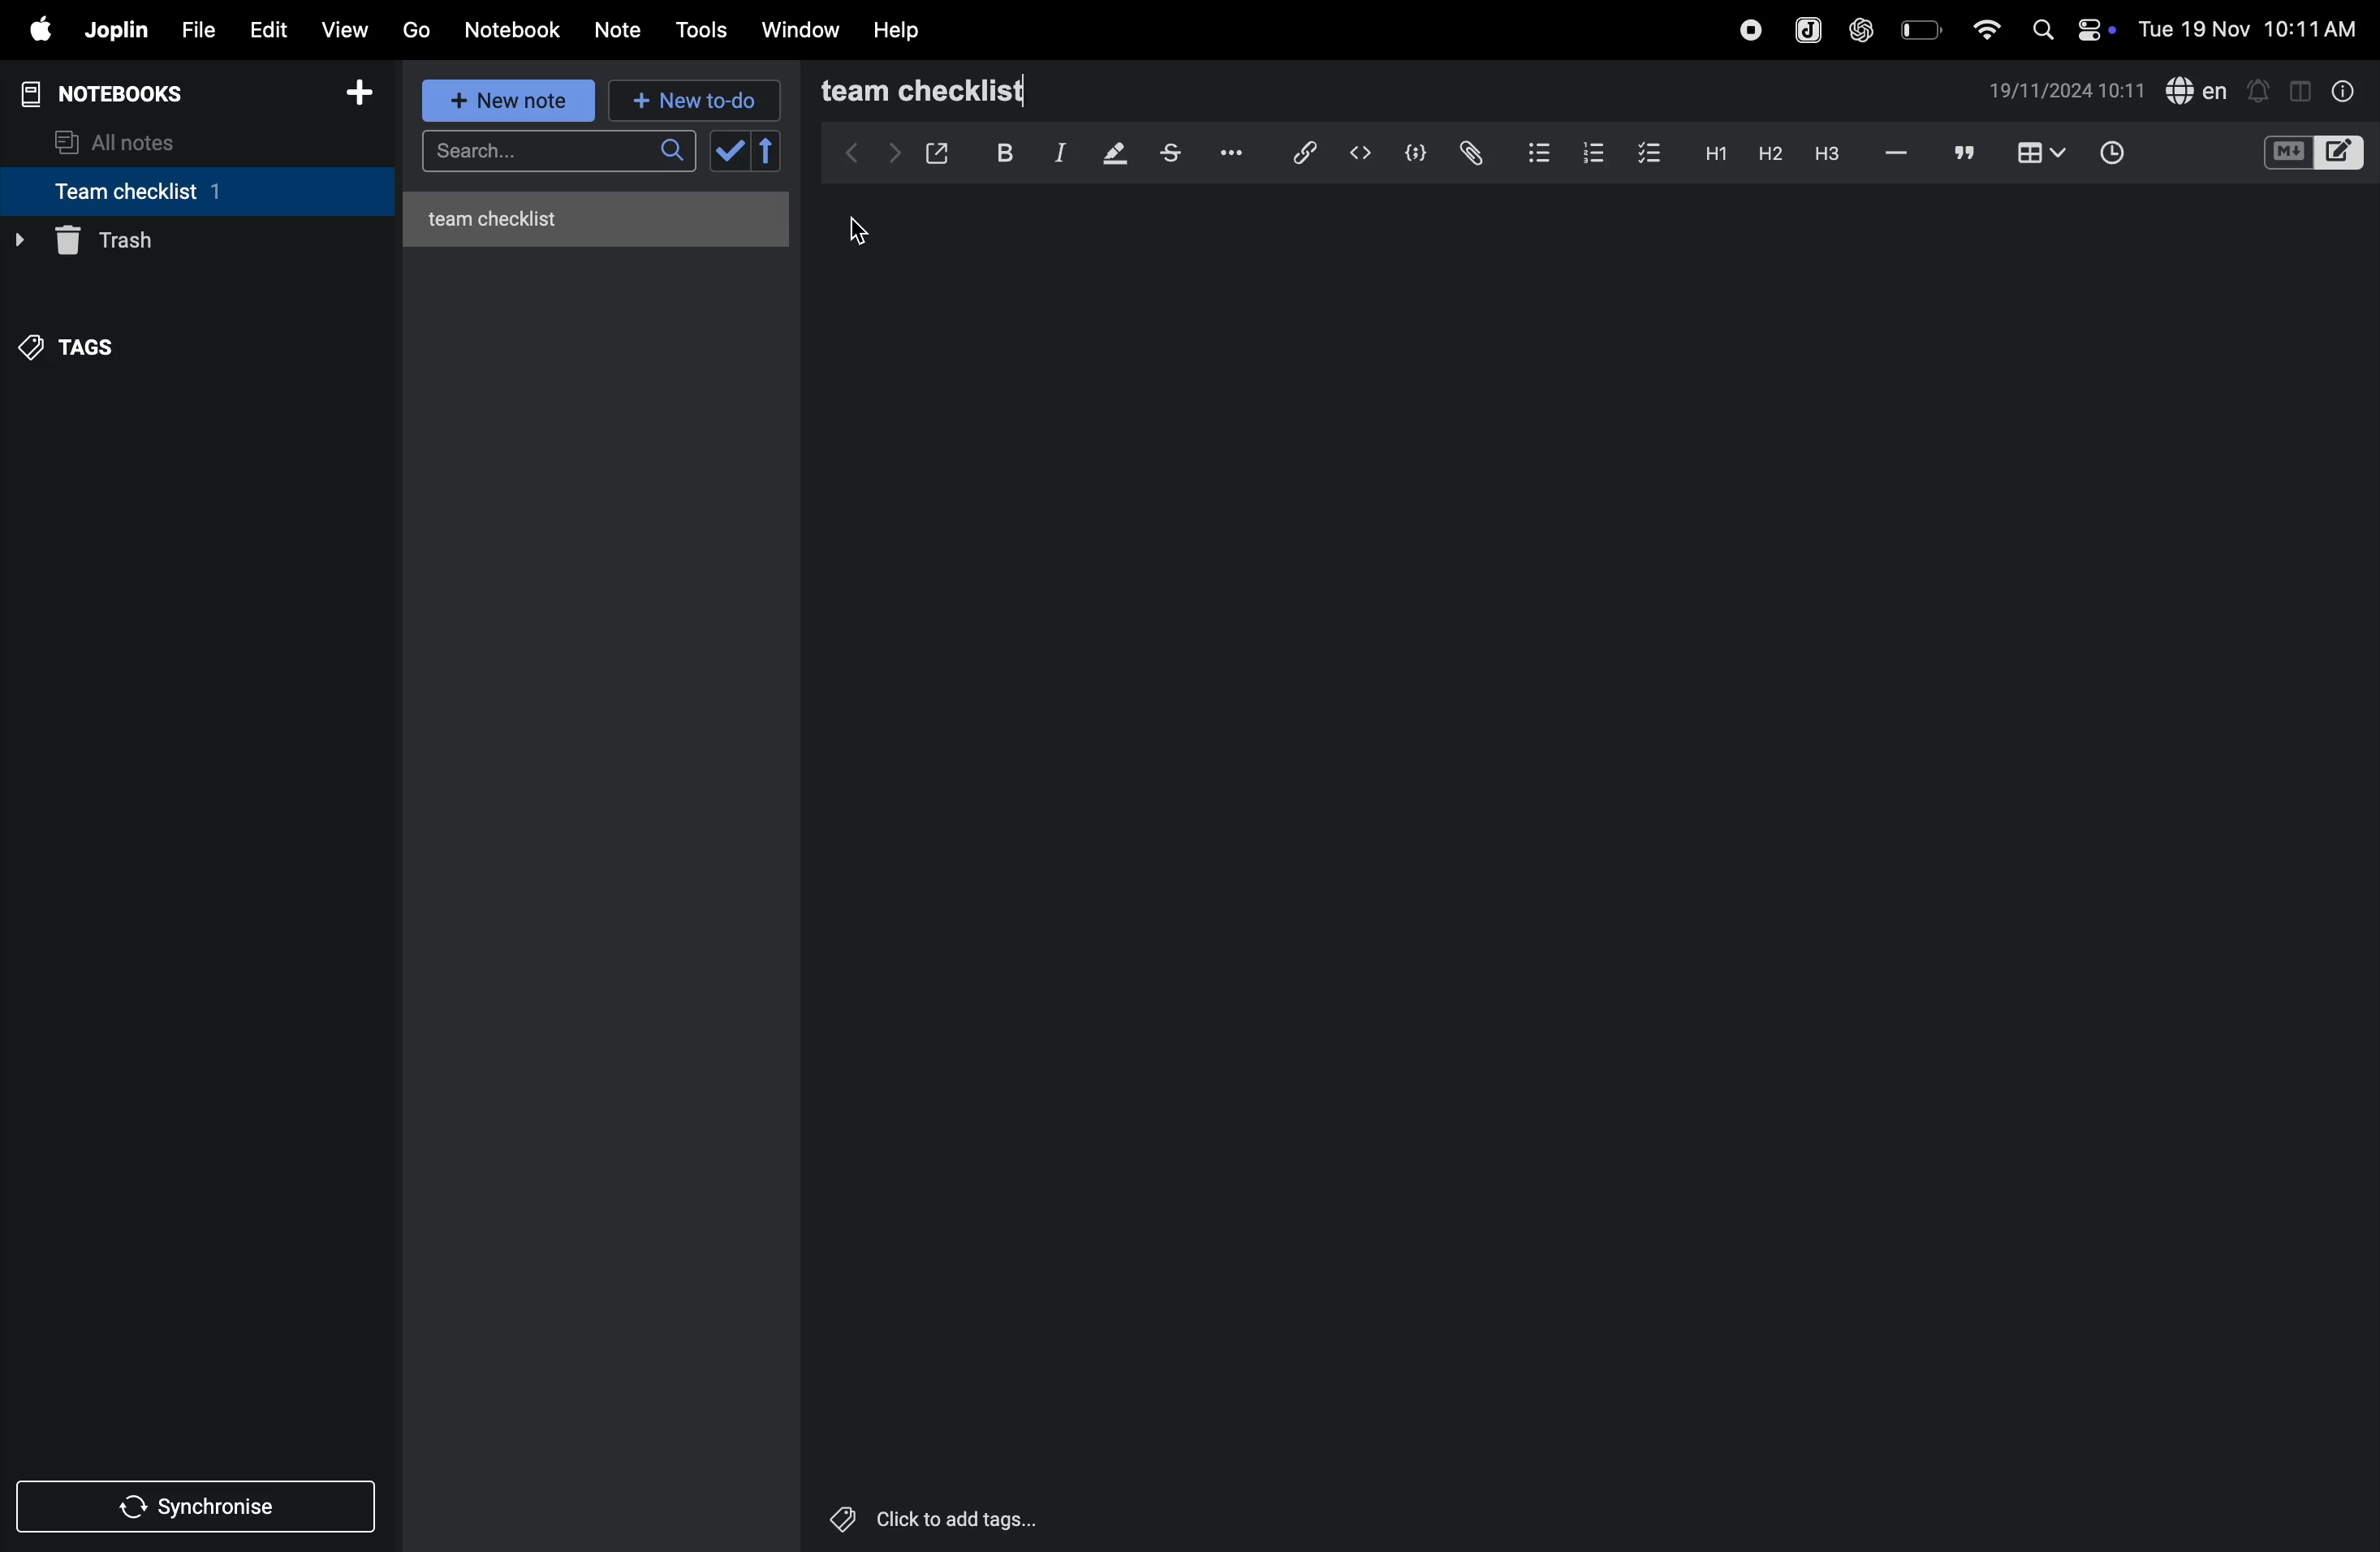  Describe the element at coordinates (511, 102) in the screenshot. I see `new note` at that location.